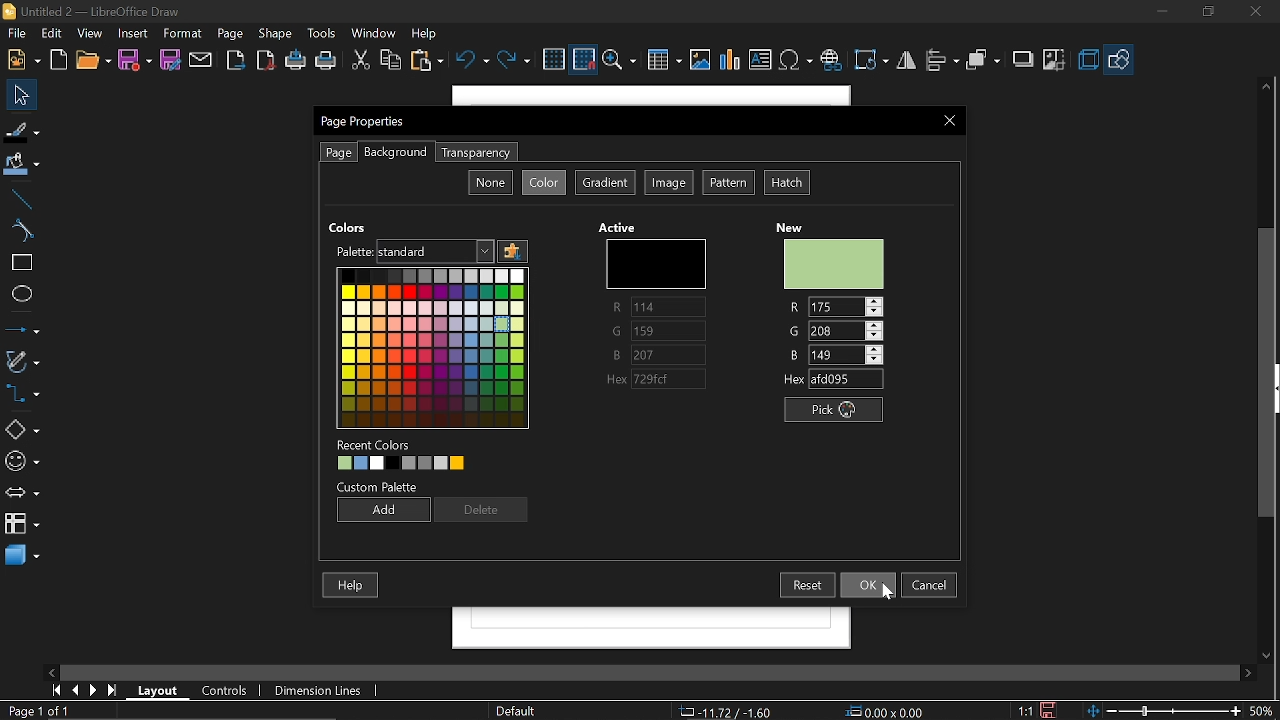 The image size is (1280, 720). What do you see at coordinates (796, 61) in the screenshot?
I see `Insert symbol` at bounding box center [796, 61].